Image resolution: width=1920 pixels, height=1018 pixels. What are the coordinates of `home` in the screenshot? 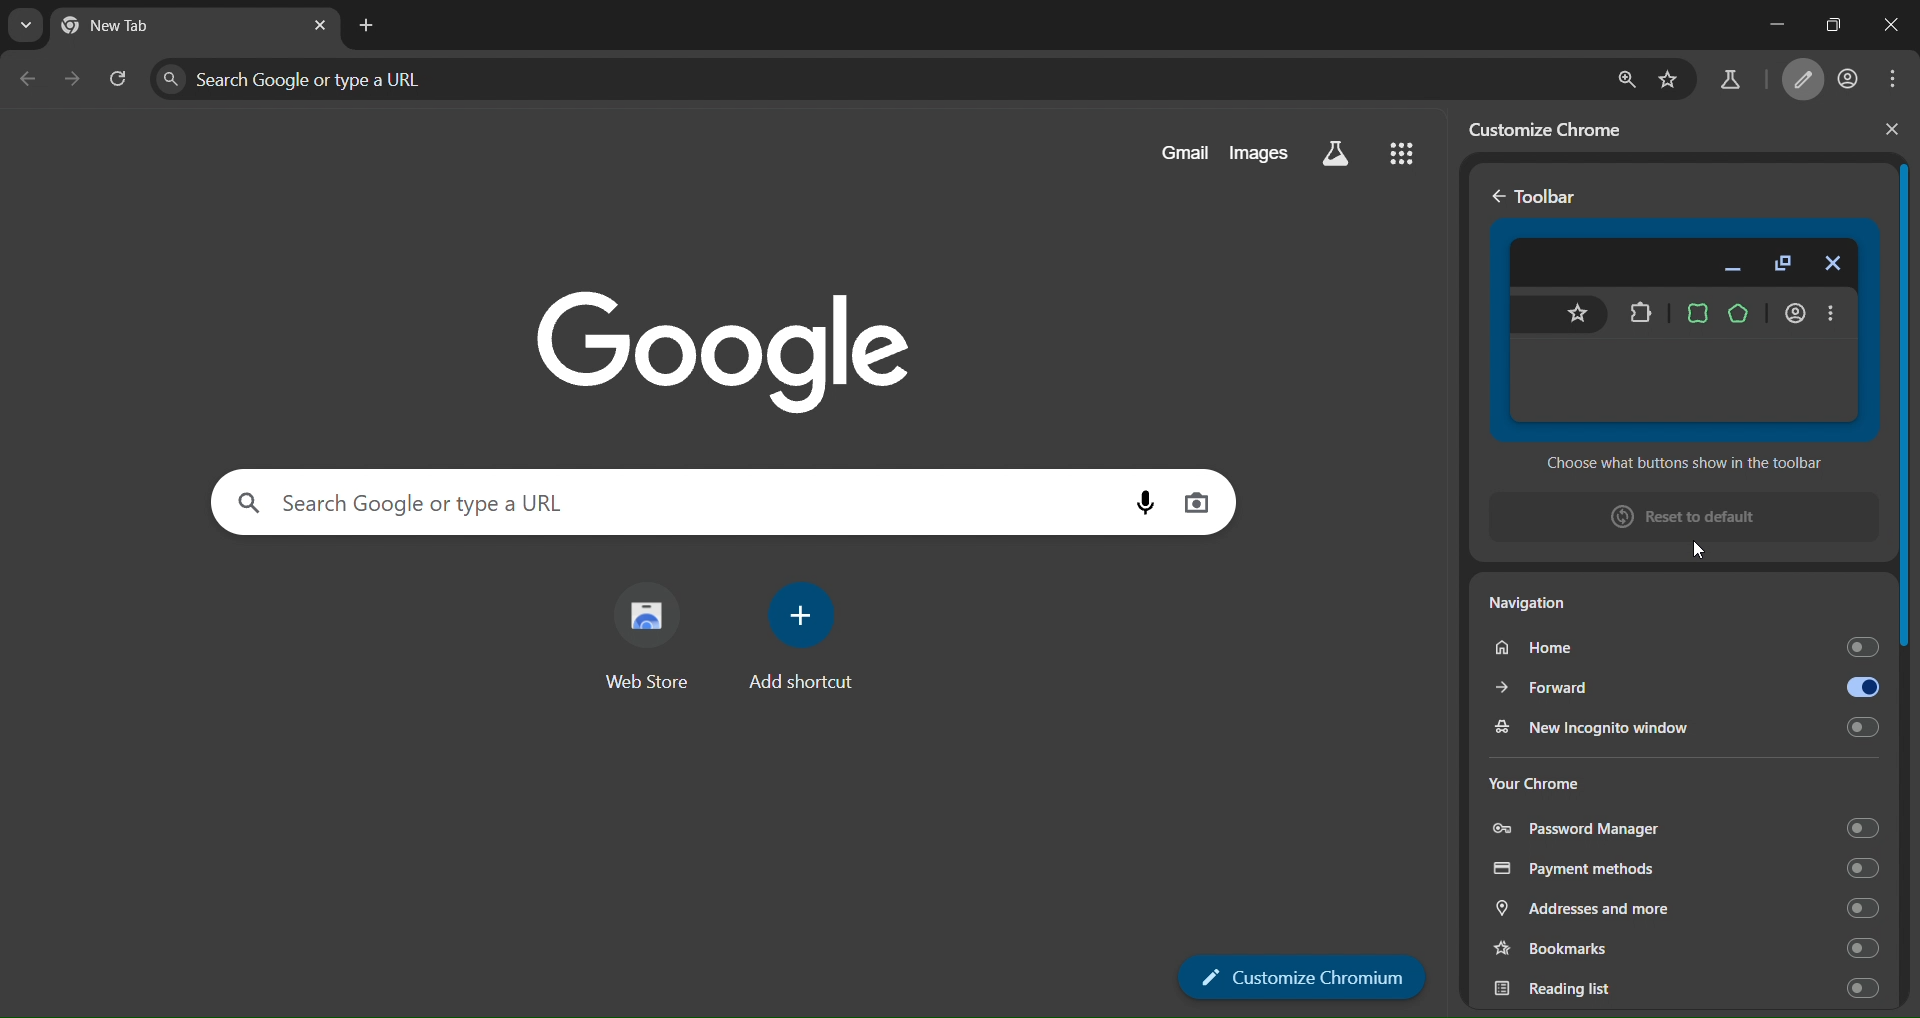 It's located at (1676, 648).